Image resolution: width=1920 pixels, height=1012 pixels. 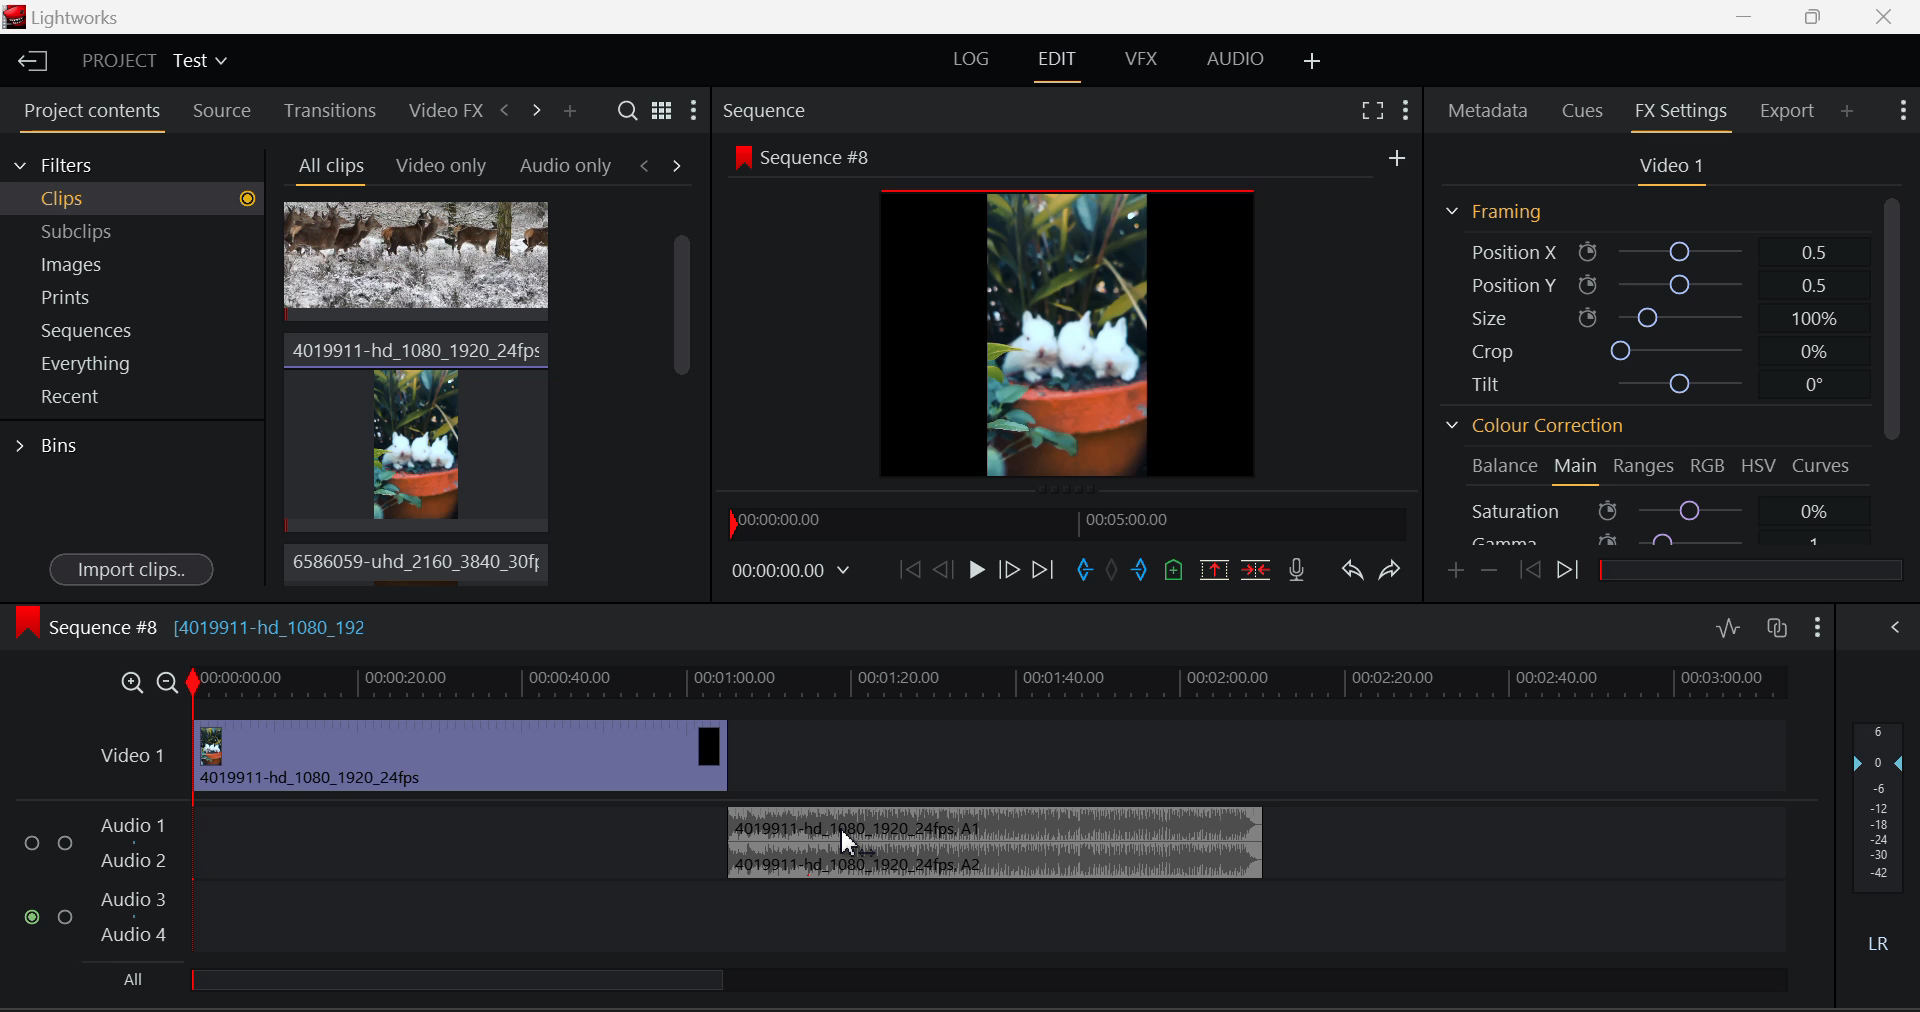 I want to click on Cues, so click(x=1586, y=108).